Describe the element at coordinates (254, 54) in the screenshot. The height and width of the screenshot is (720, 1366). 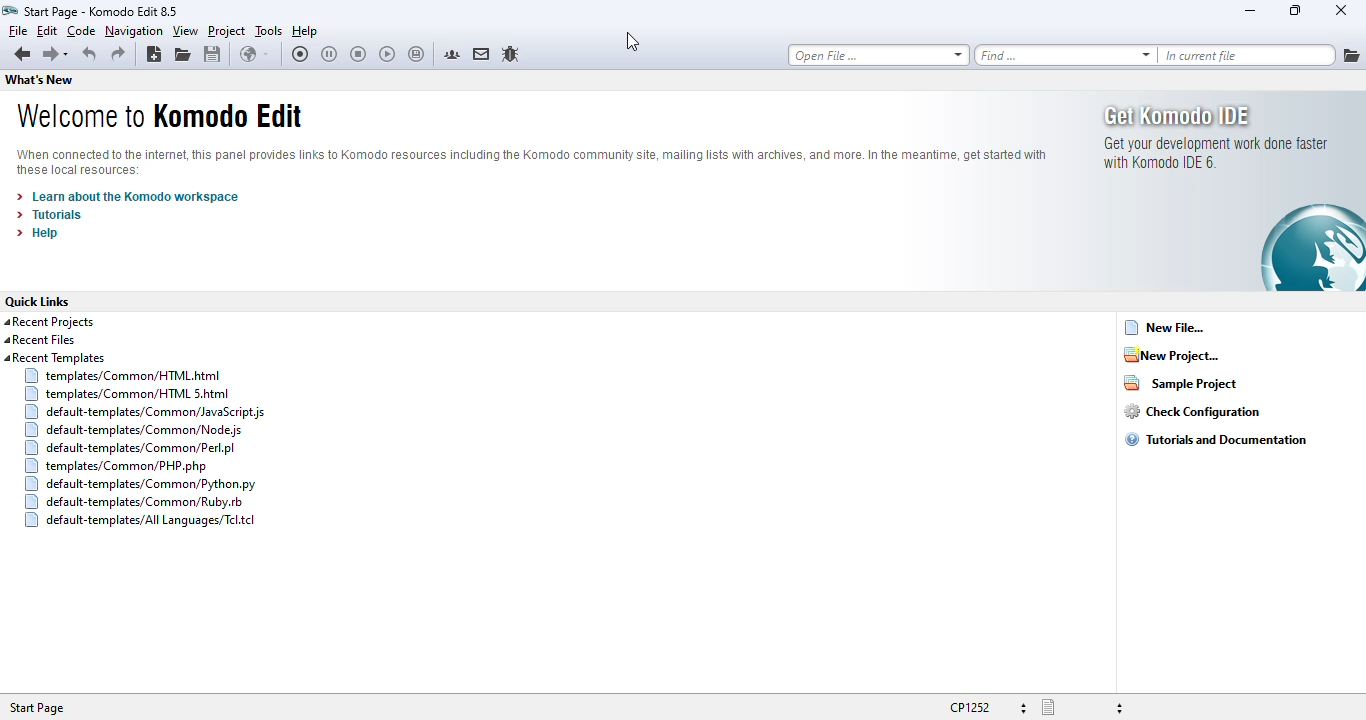
I see `preview buffer in browser` at that location.